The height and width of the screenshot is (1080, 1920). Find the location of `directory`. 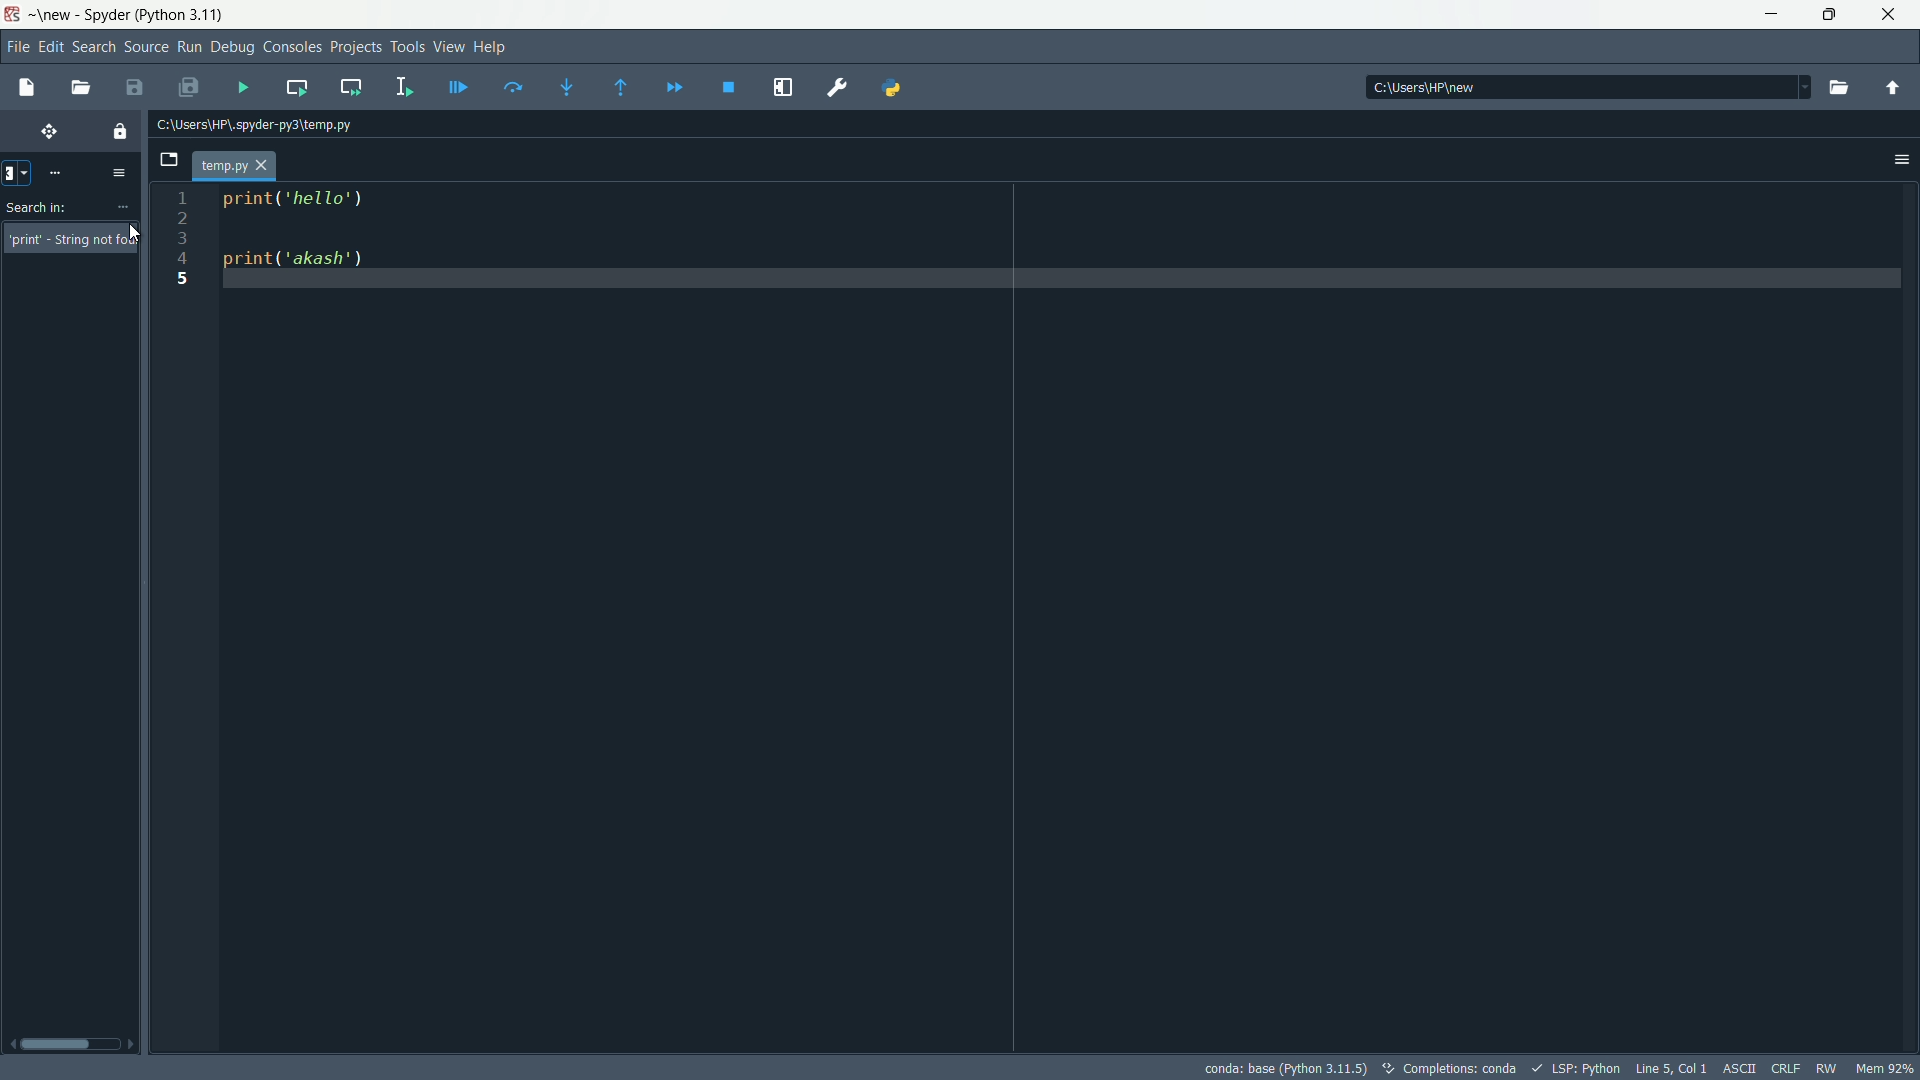

directory is located at coordinates (1587, 89).